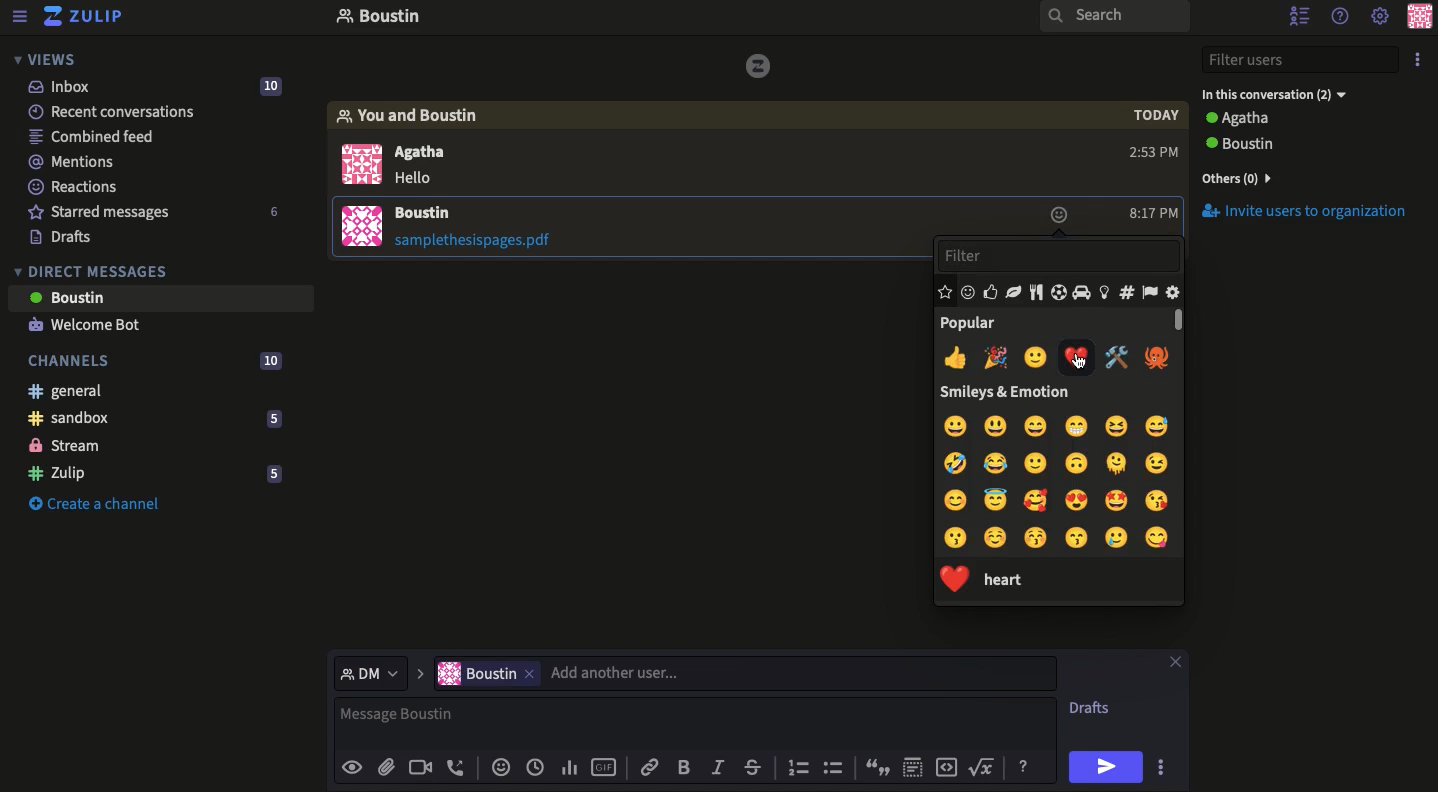  Describe the element at coordinates (955, 538) in the screenshot. I see `kiss` at that location.